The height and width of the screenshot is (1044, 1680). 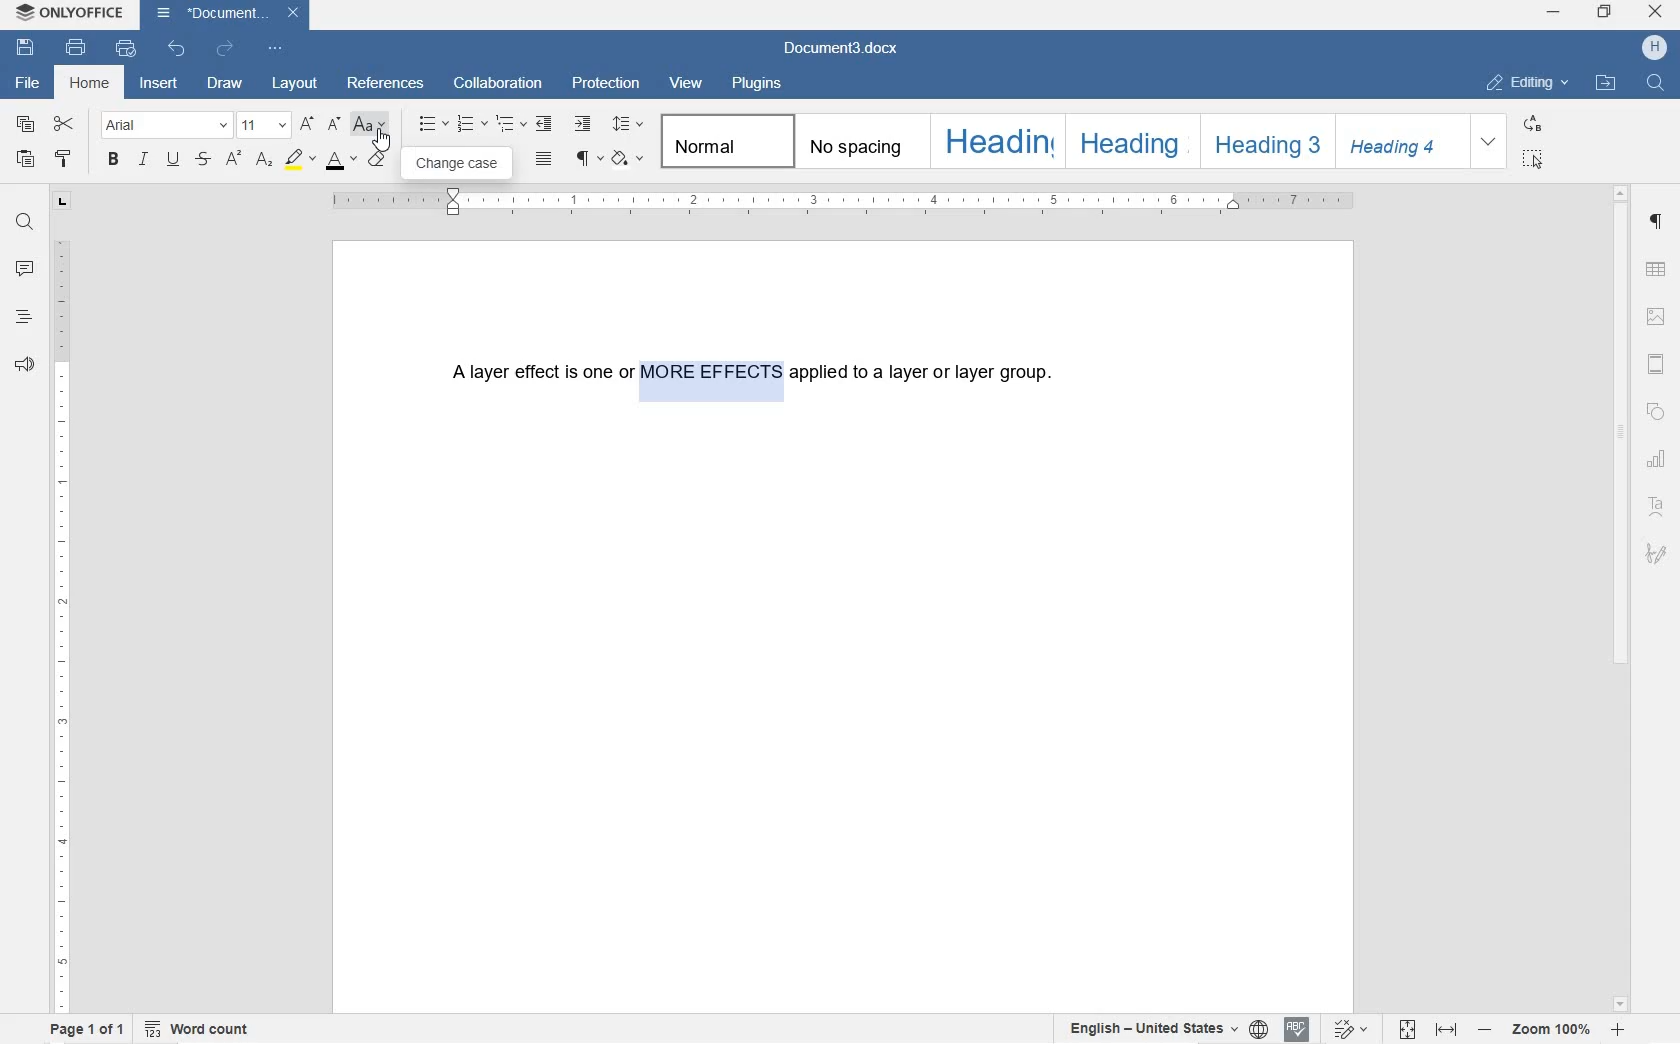 What do you see at coordinates (92, 84) in the screenshot?
I see `HOME` at bounding box center [92, 84].